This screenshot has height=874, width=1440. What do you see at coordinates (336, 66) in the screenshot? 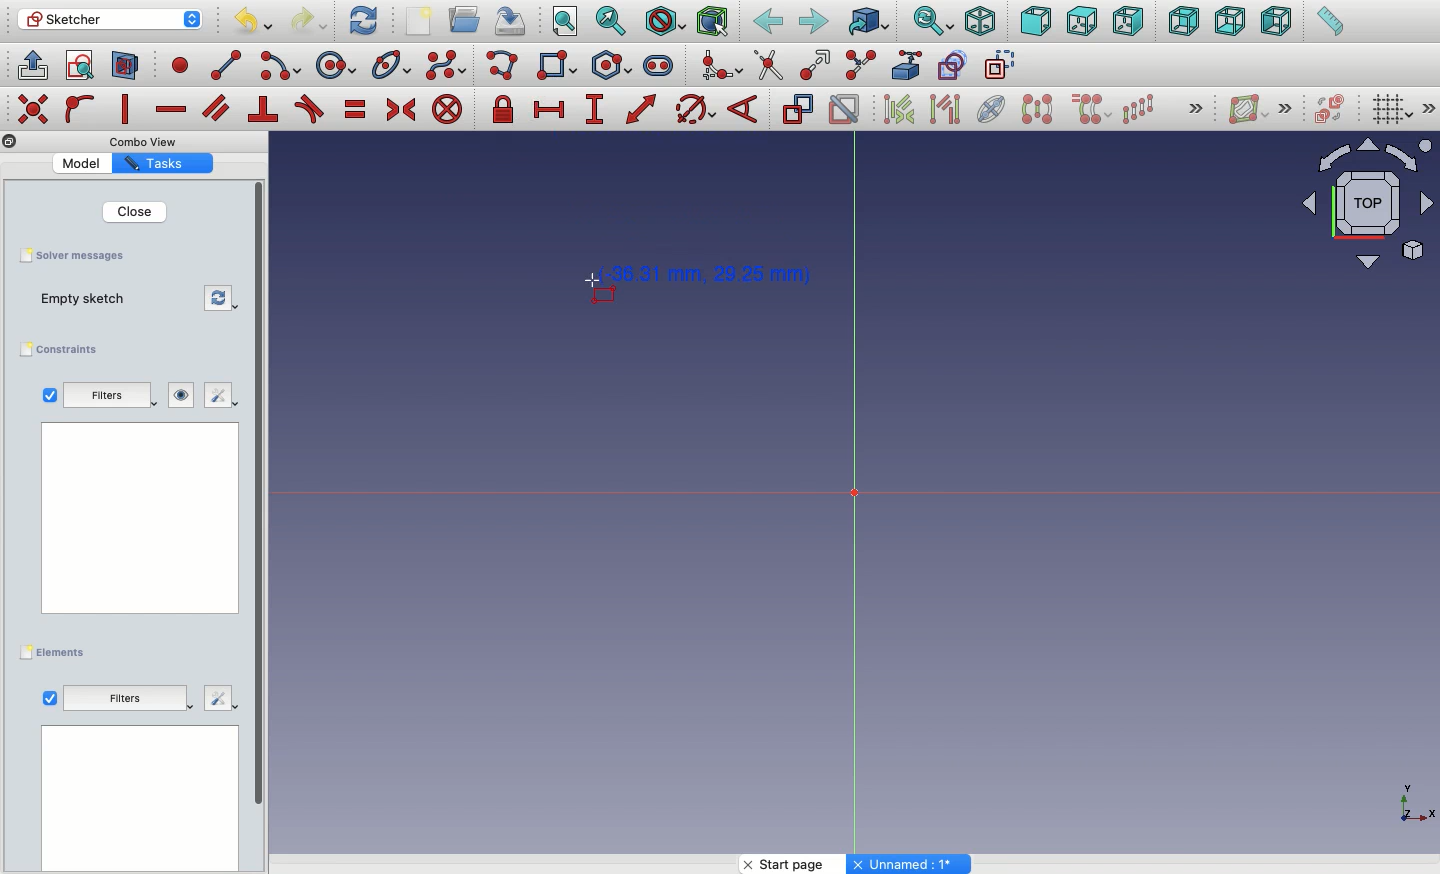
I see `circle` at bounding box center [336, 66].